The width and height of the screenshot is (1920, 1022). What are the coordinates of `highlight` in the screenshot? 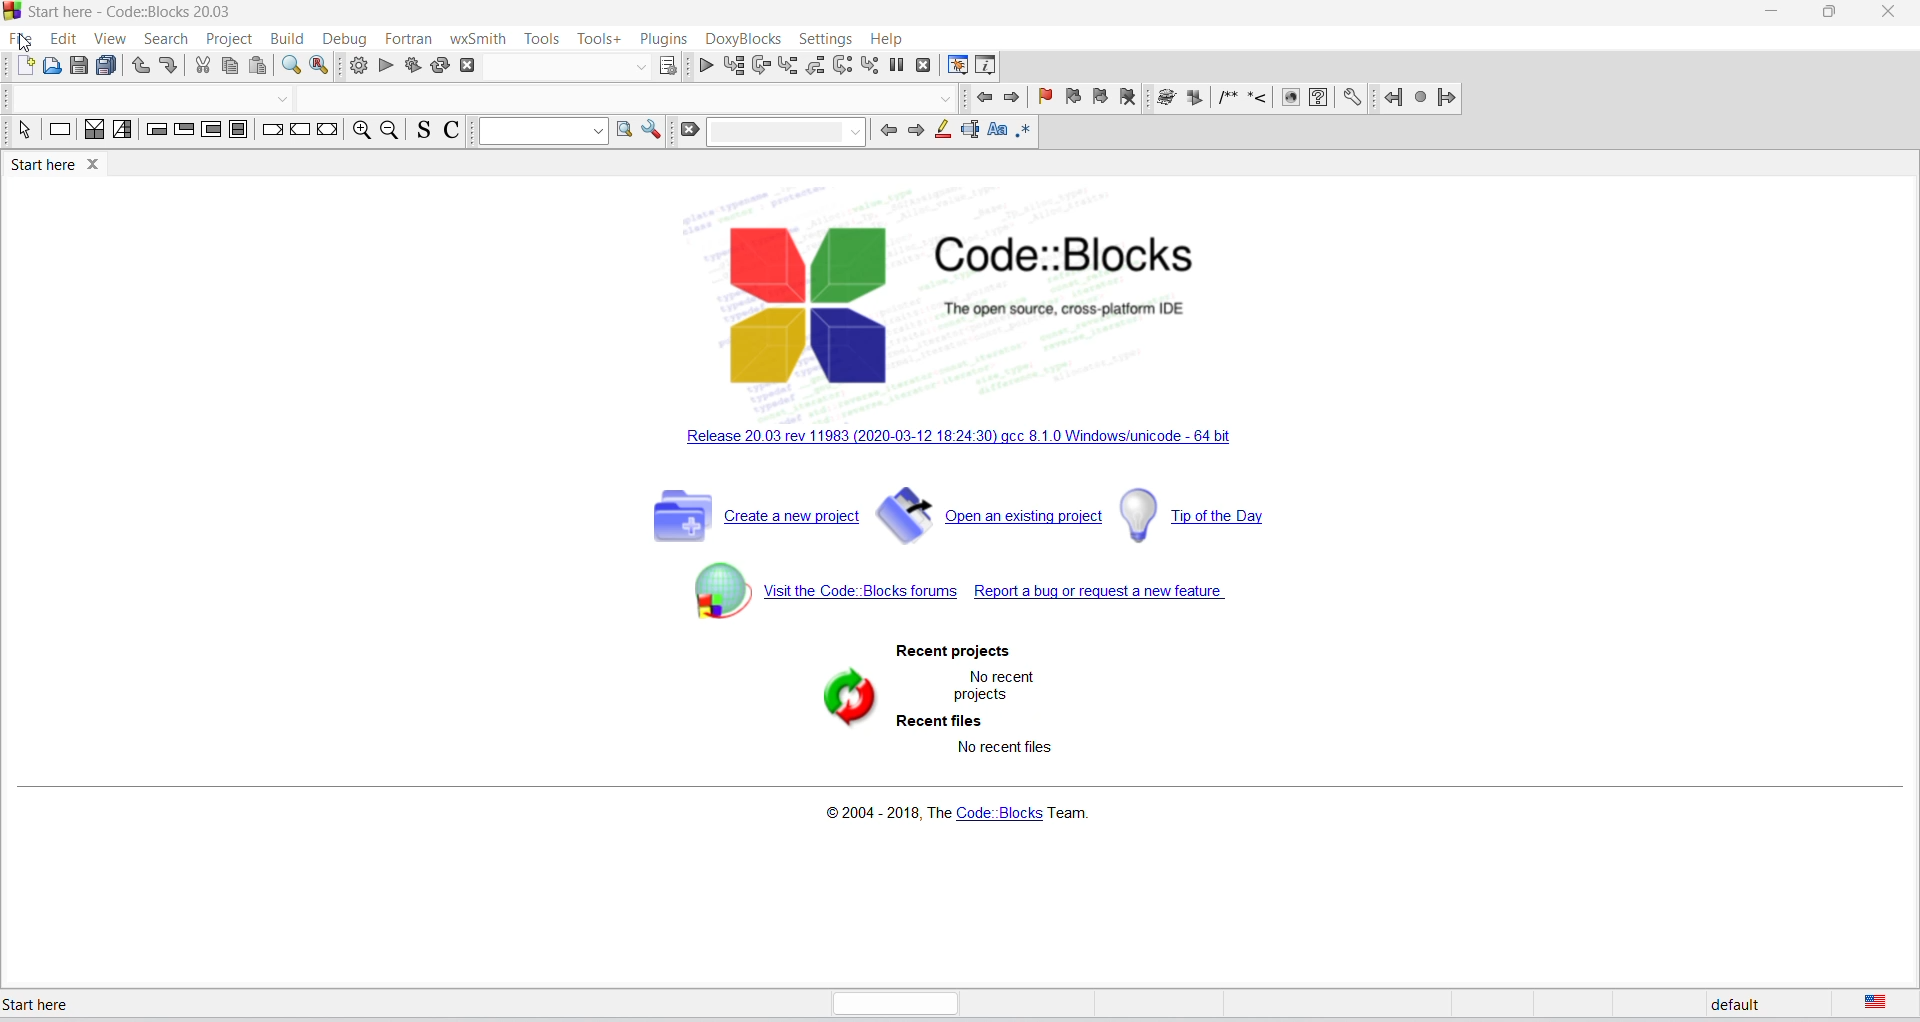 It's located at (946, 132).